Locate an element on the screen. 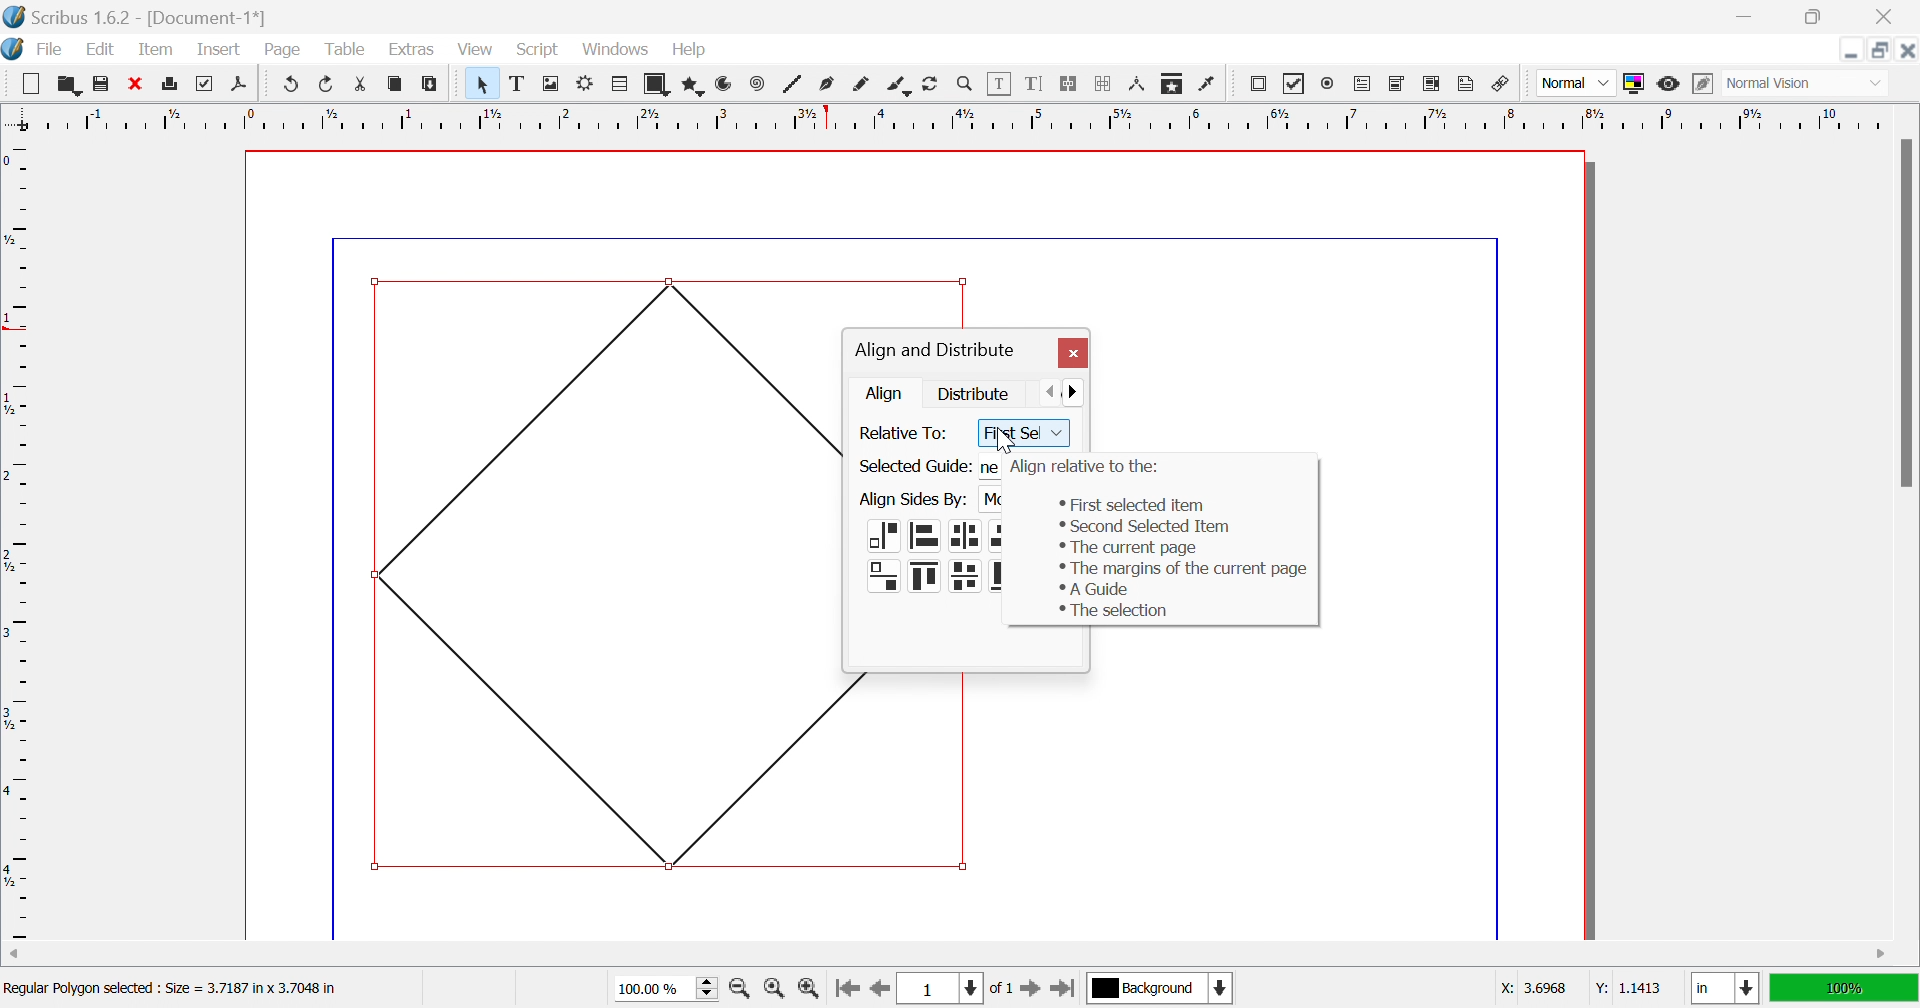  Edit contents of frame is located at coordinates (1000, 81).